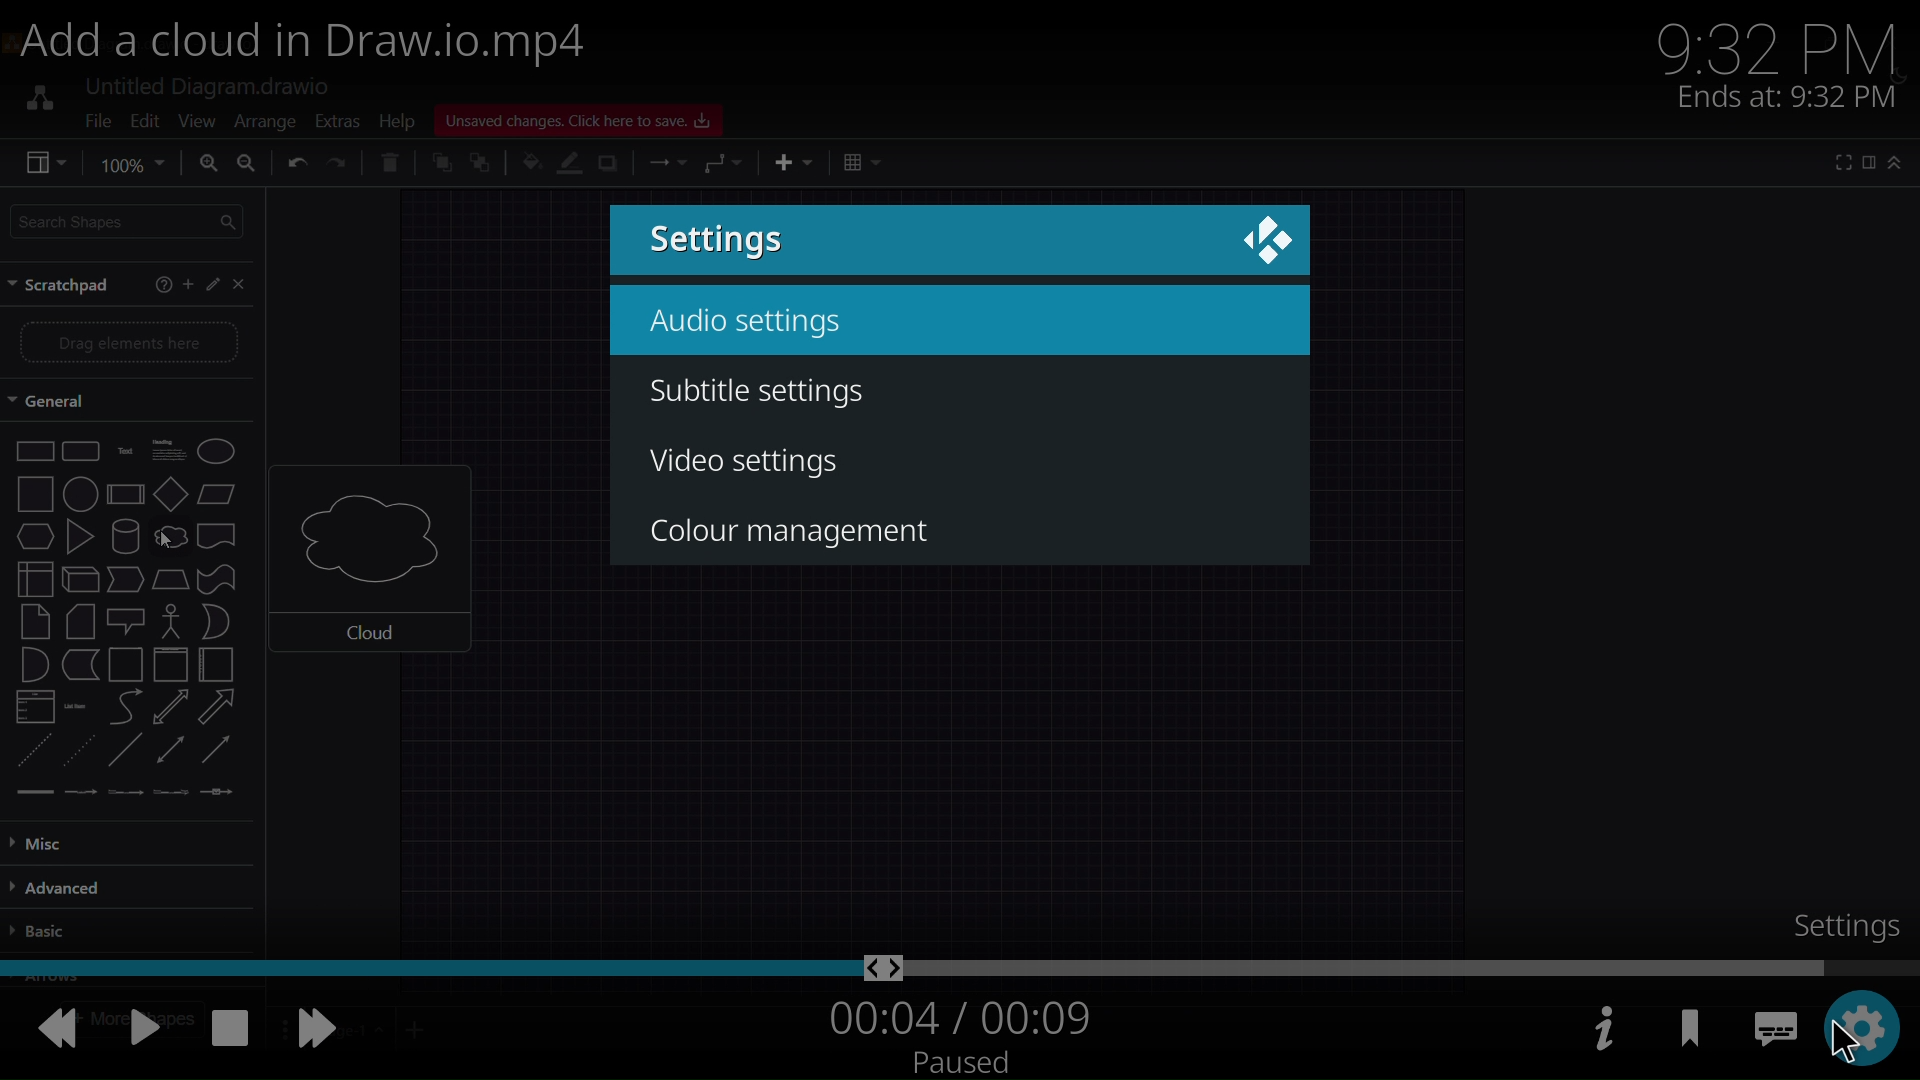 This screenshot has width=1920, height=1080. Describe the element at coordinates (798, 529) in the screenshot. I see `color management` at that location.